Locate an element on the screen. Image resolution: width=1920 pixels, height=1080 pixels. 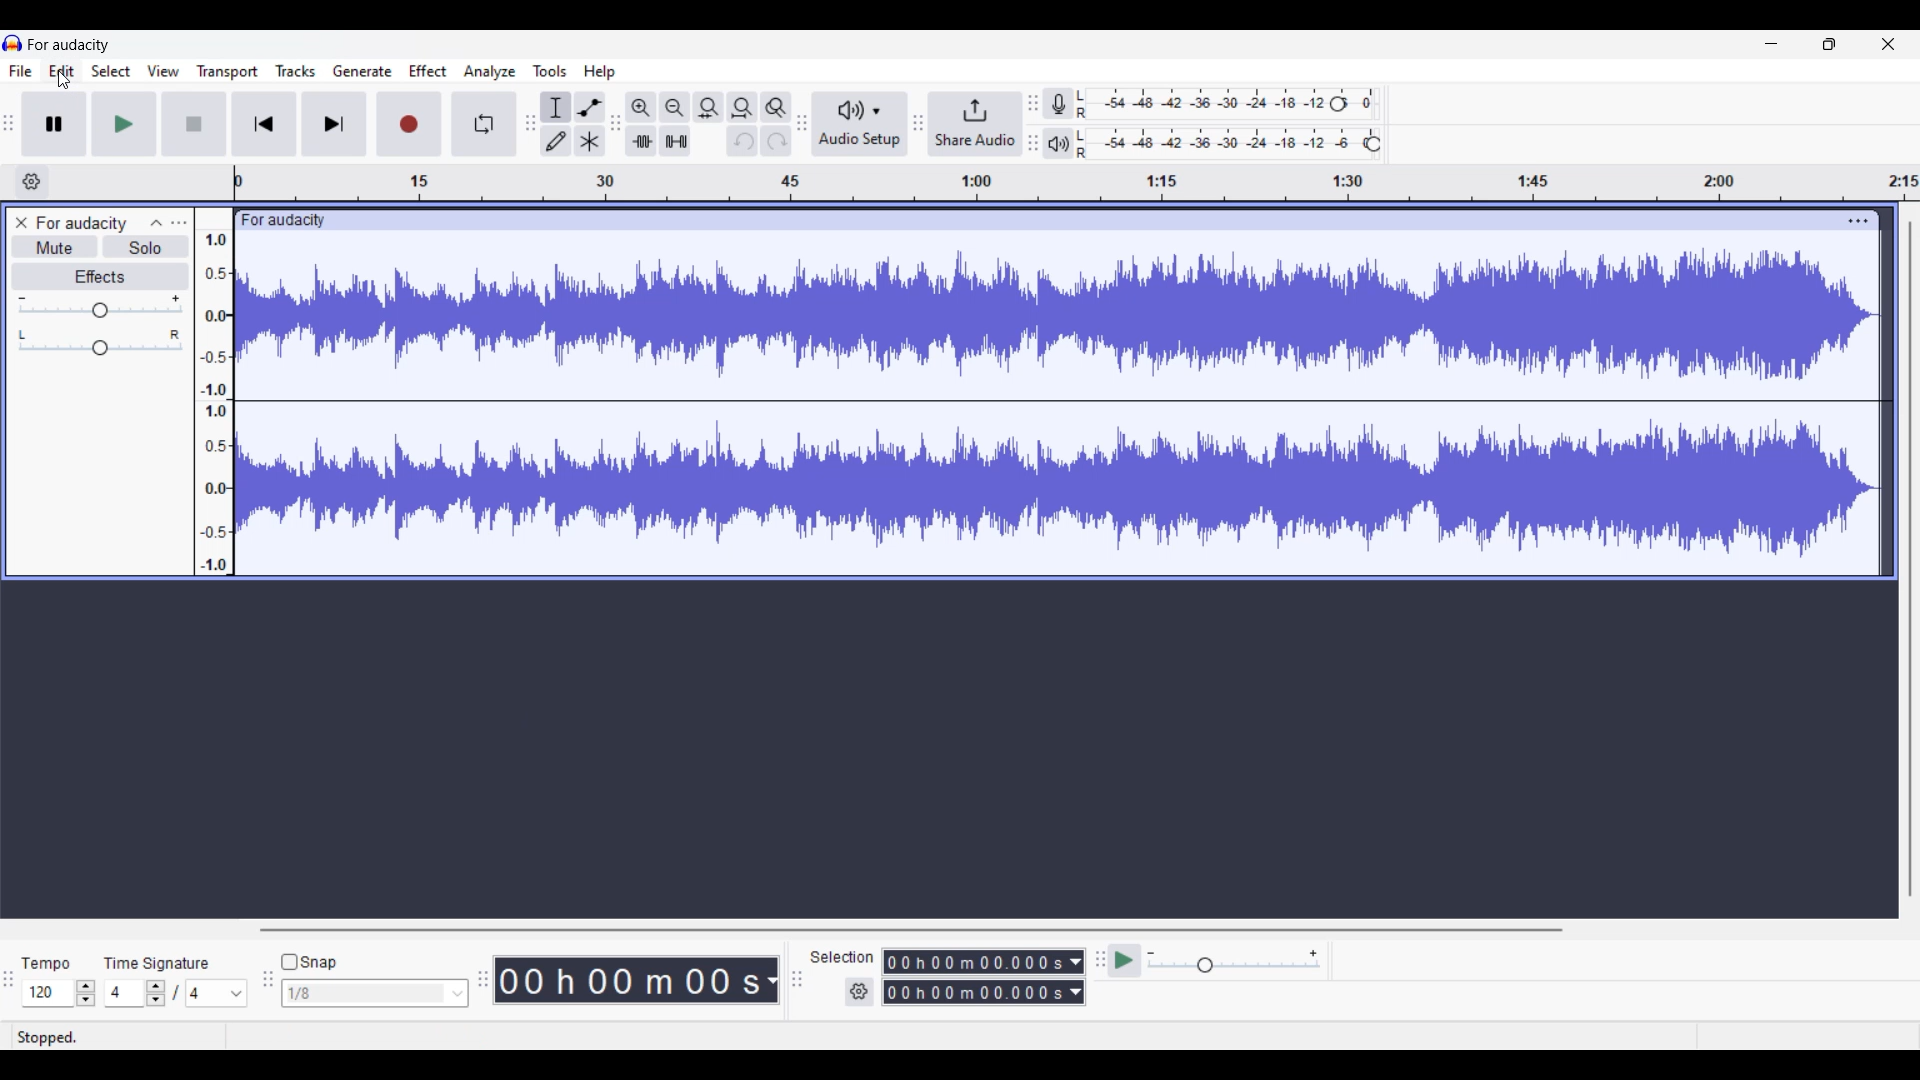
Show in smaller tab is located at coordinates (1829, 44).